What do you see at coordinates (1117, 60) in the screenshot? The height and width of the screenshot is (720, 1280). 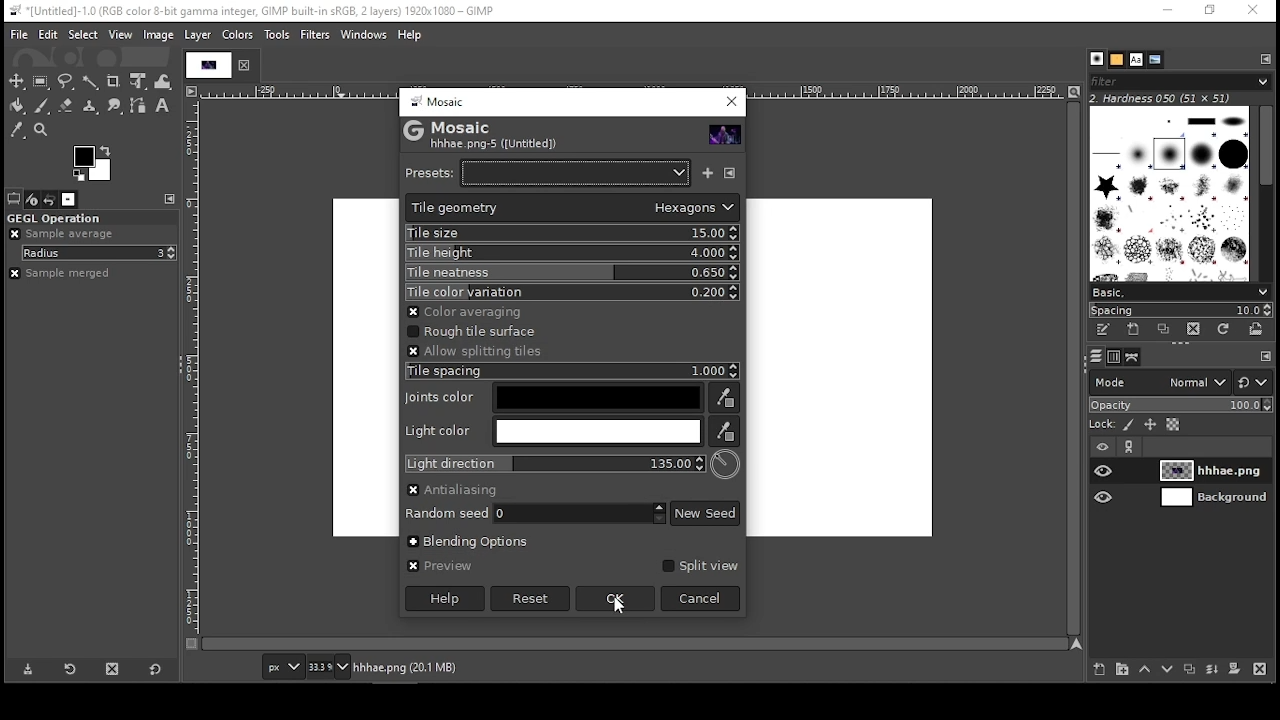 I see `patterns` at bounding box center [1117, 60].